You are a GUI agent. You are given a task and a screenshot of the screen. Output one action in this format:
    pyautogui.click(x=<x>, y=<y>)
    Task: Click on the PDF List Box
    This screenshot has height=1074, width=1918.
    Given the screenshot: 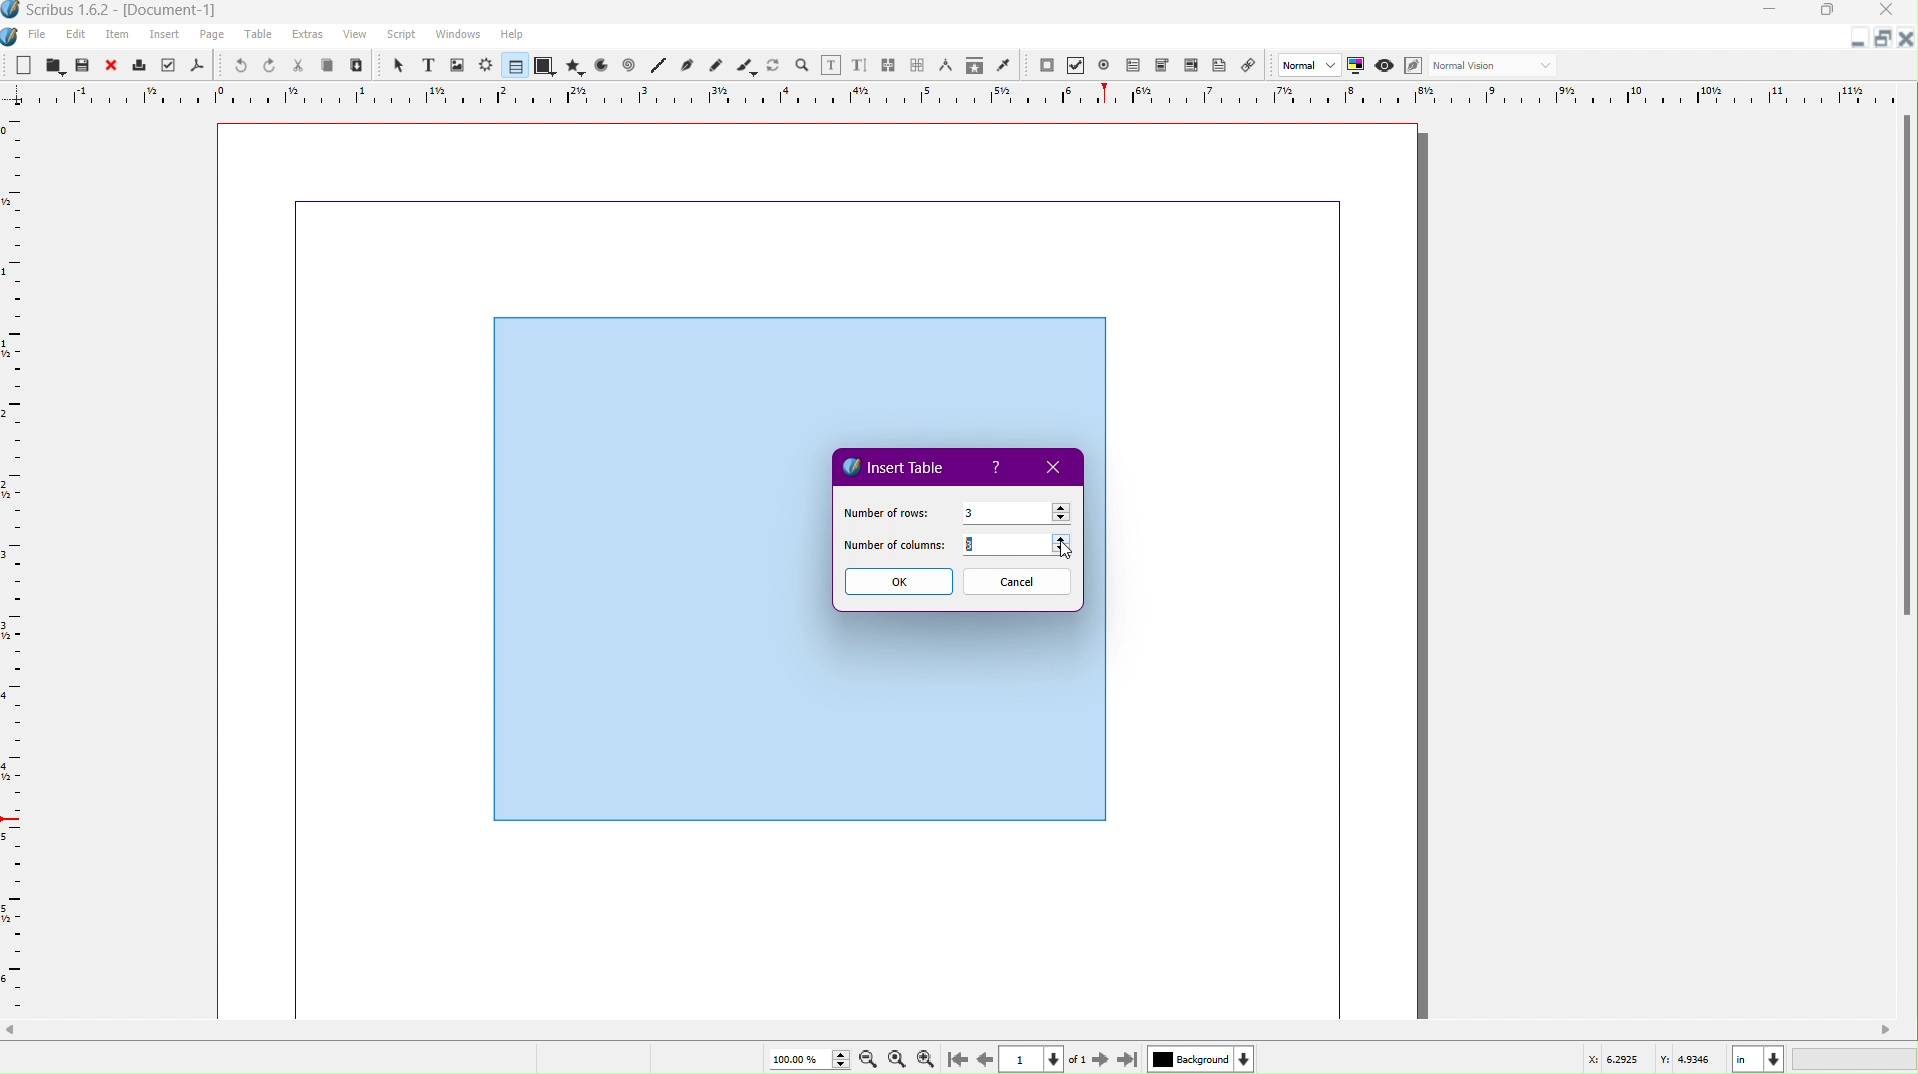 What is the action you would take?
    pyautogui.click(x=1190, y=68)
    